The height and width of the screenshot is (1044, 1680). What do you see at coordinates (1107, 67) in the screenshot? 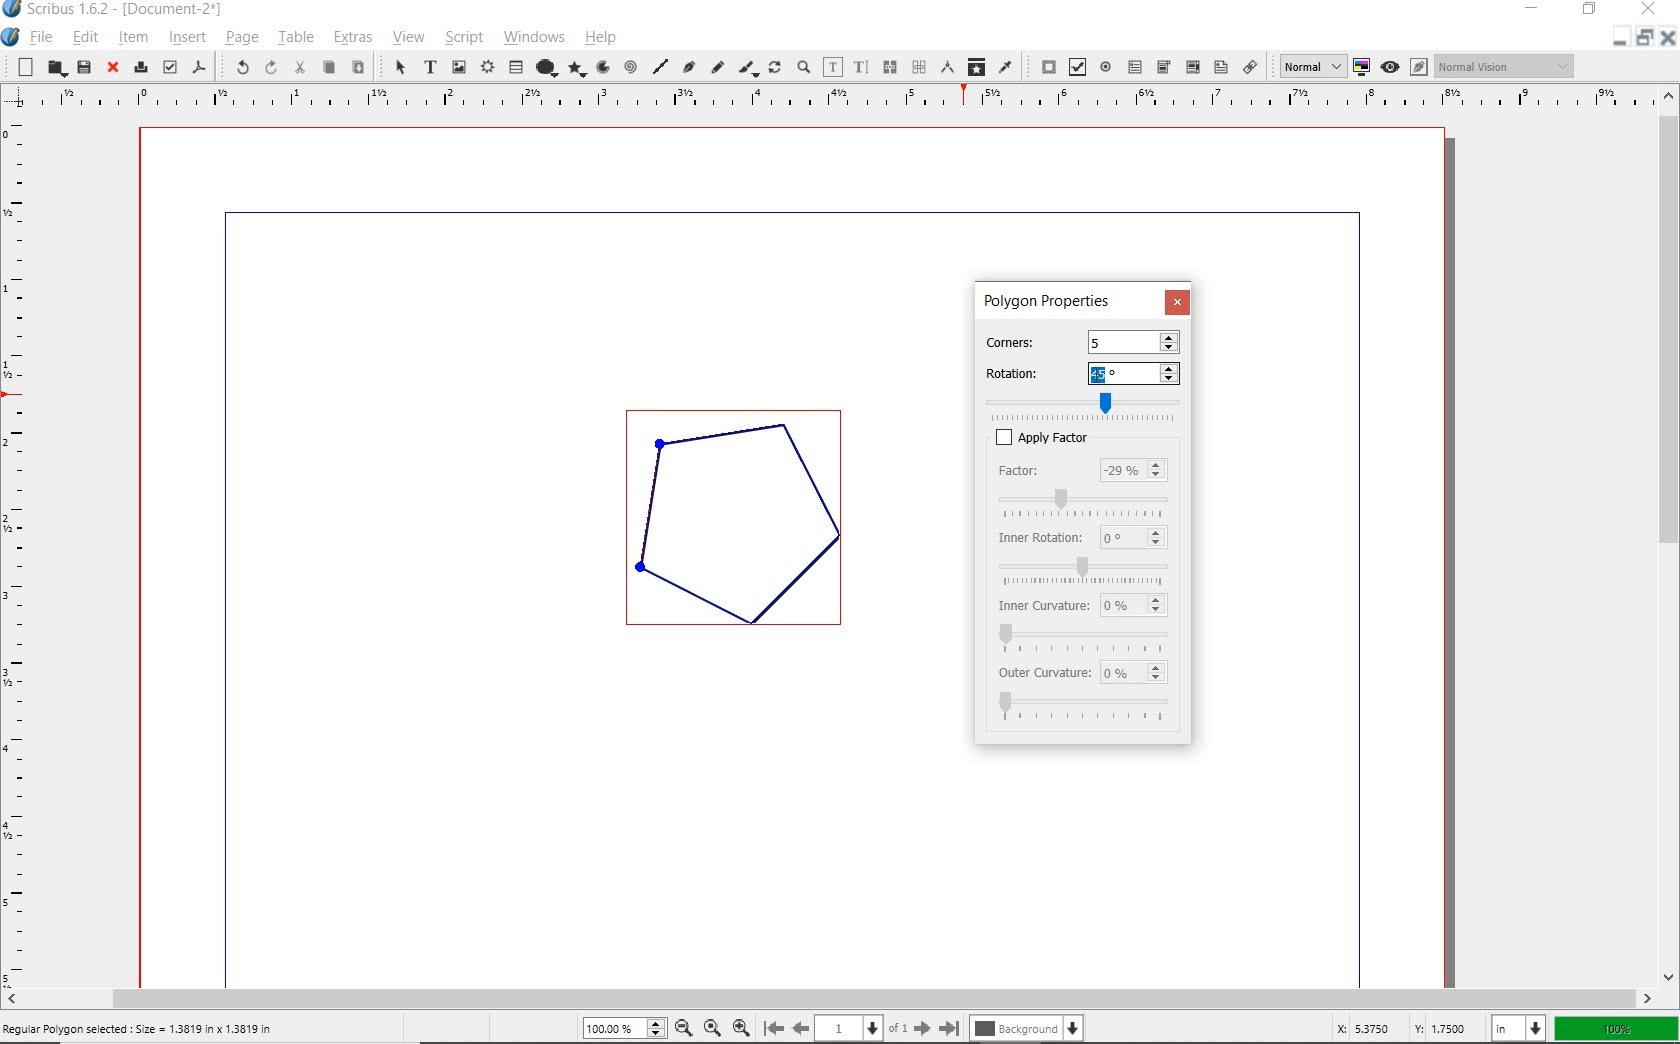
I see `pdf radio button` at bounding box center [1107, 67].